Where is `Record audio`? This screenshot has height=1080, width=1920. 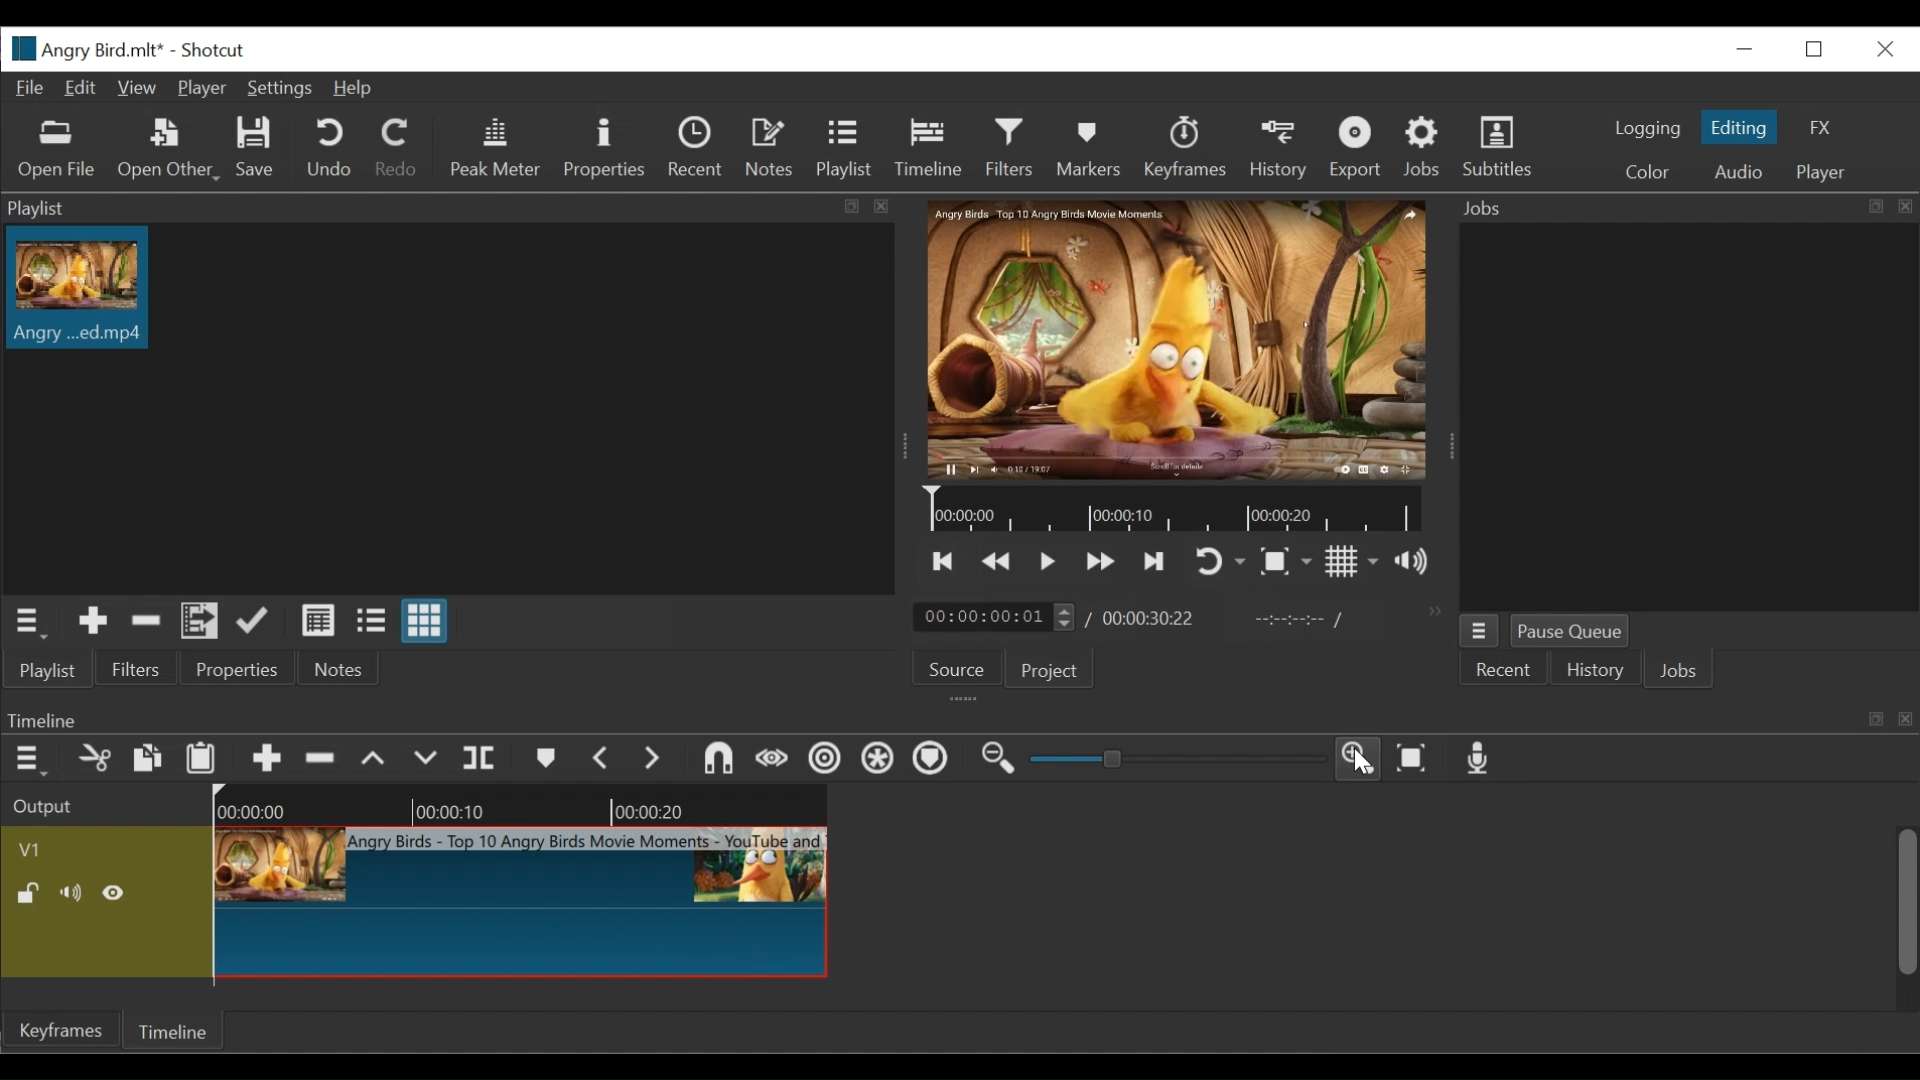 Record audio is located at coordinates (1479, 759).